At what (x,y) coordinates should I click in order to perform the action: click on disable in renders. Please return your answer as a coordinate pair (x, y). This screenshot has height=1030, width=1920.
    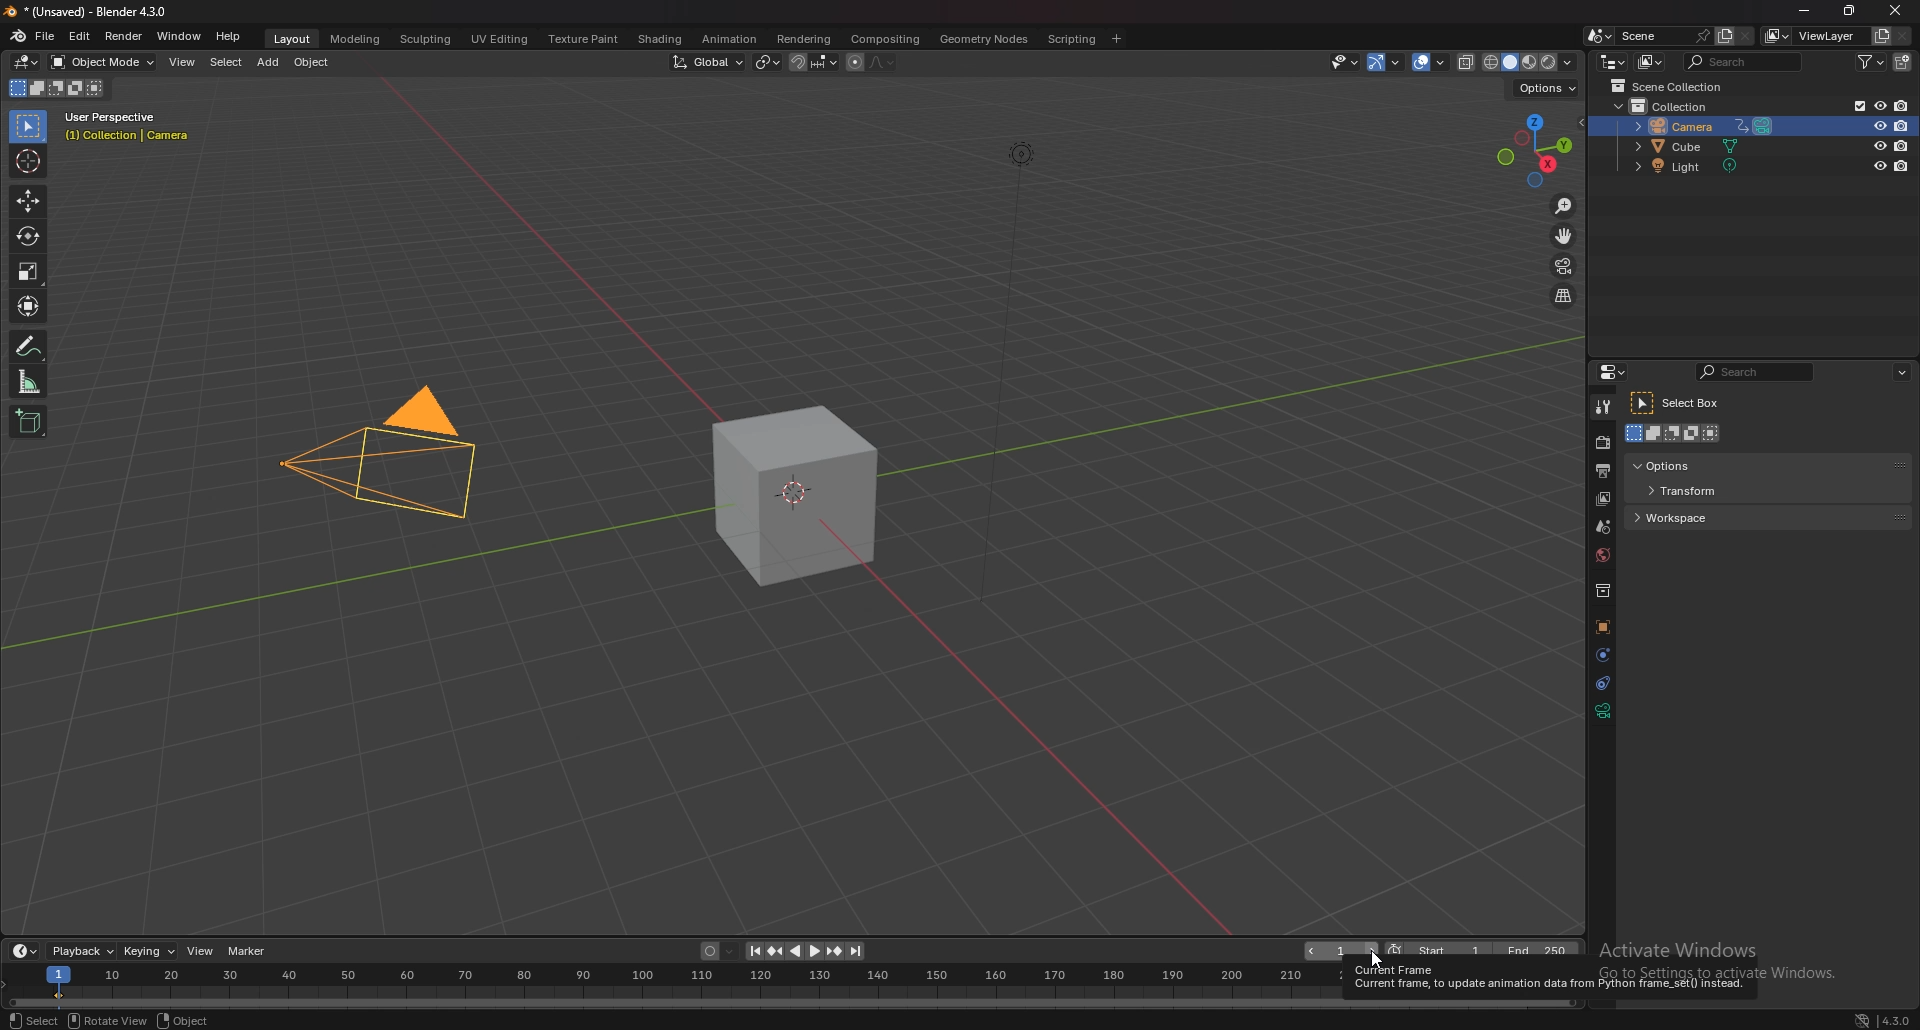
    Looking at the image, I should click on (1902, 145).